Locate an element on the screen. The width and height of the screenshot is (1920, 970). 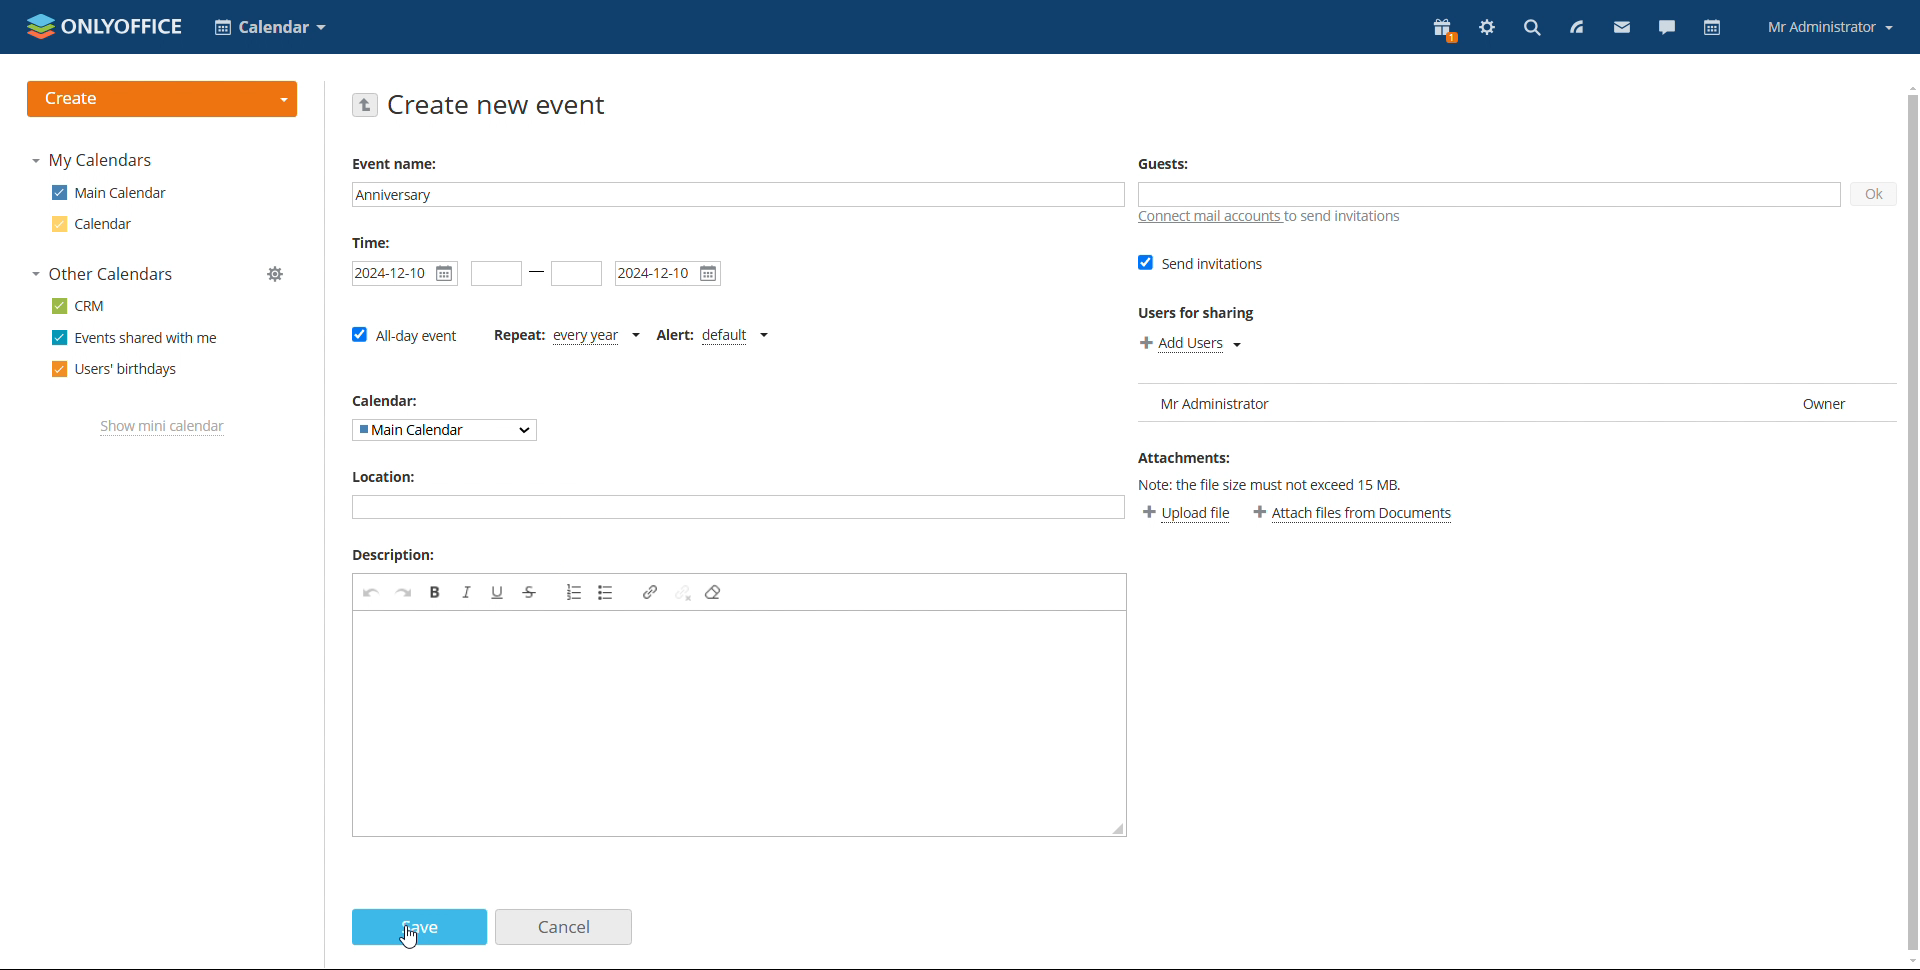
user list is located at coordinates (1514, 402).